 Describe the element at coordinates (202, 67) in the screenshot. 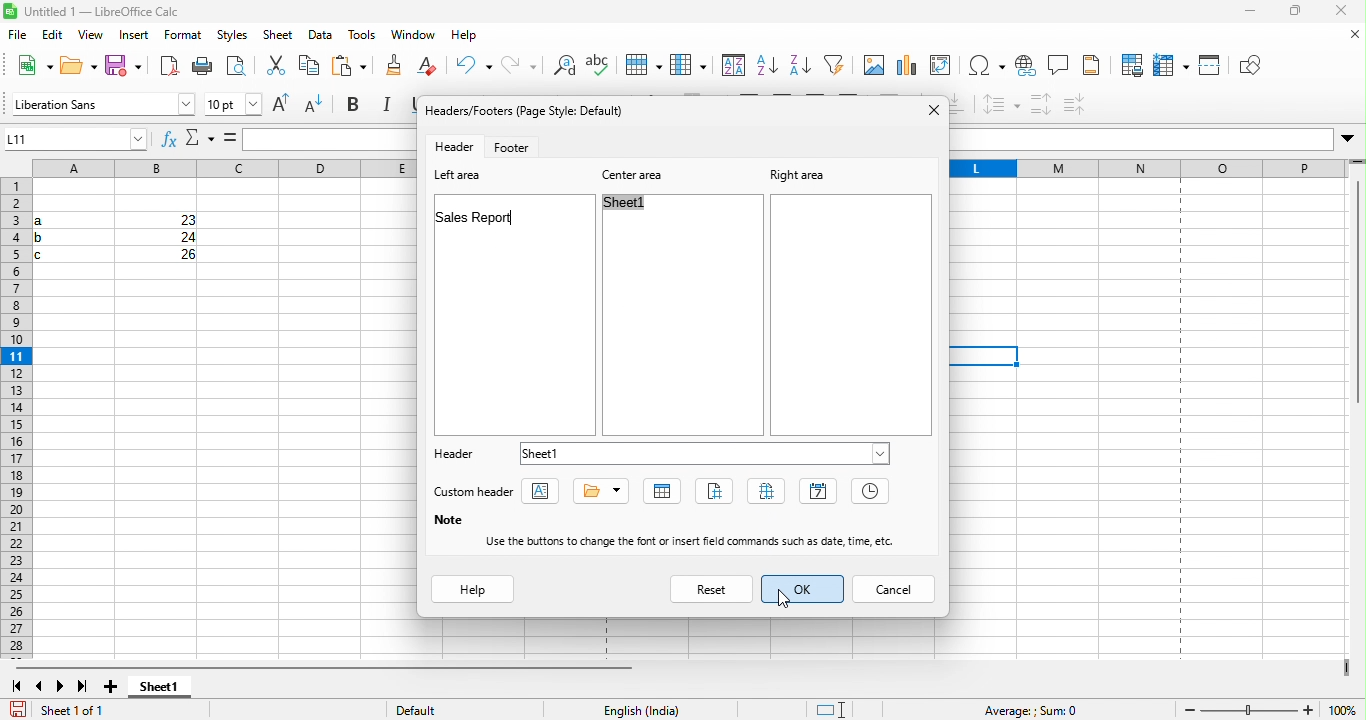

I see `print` at that location.